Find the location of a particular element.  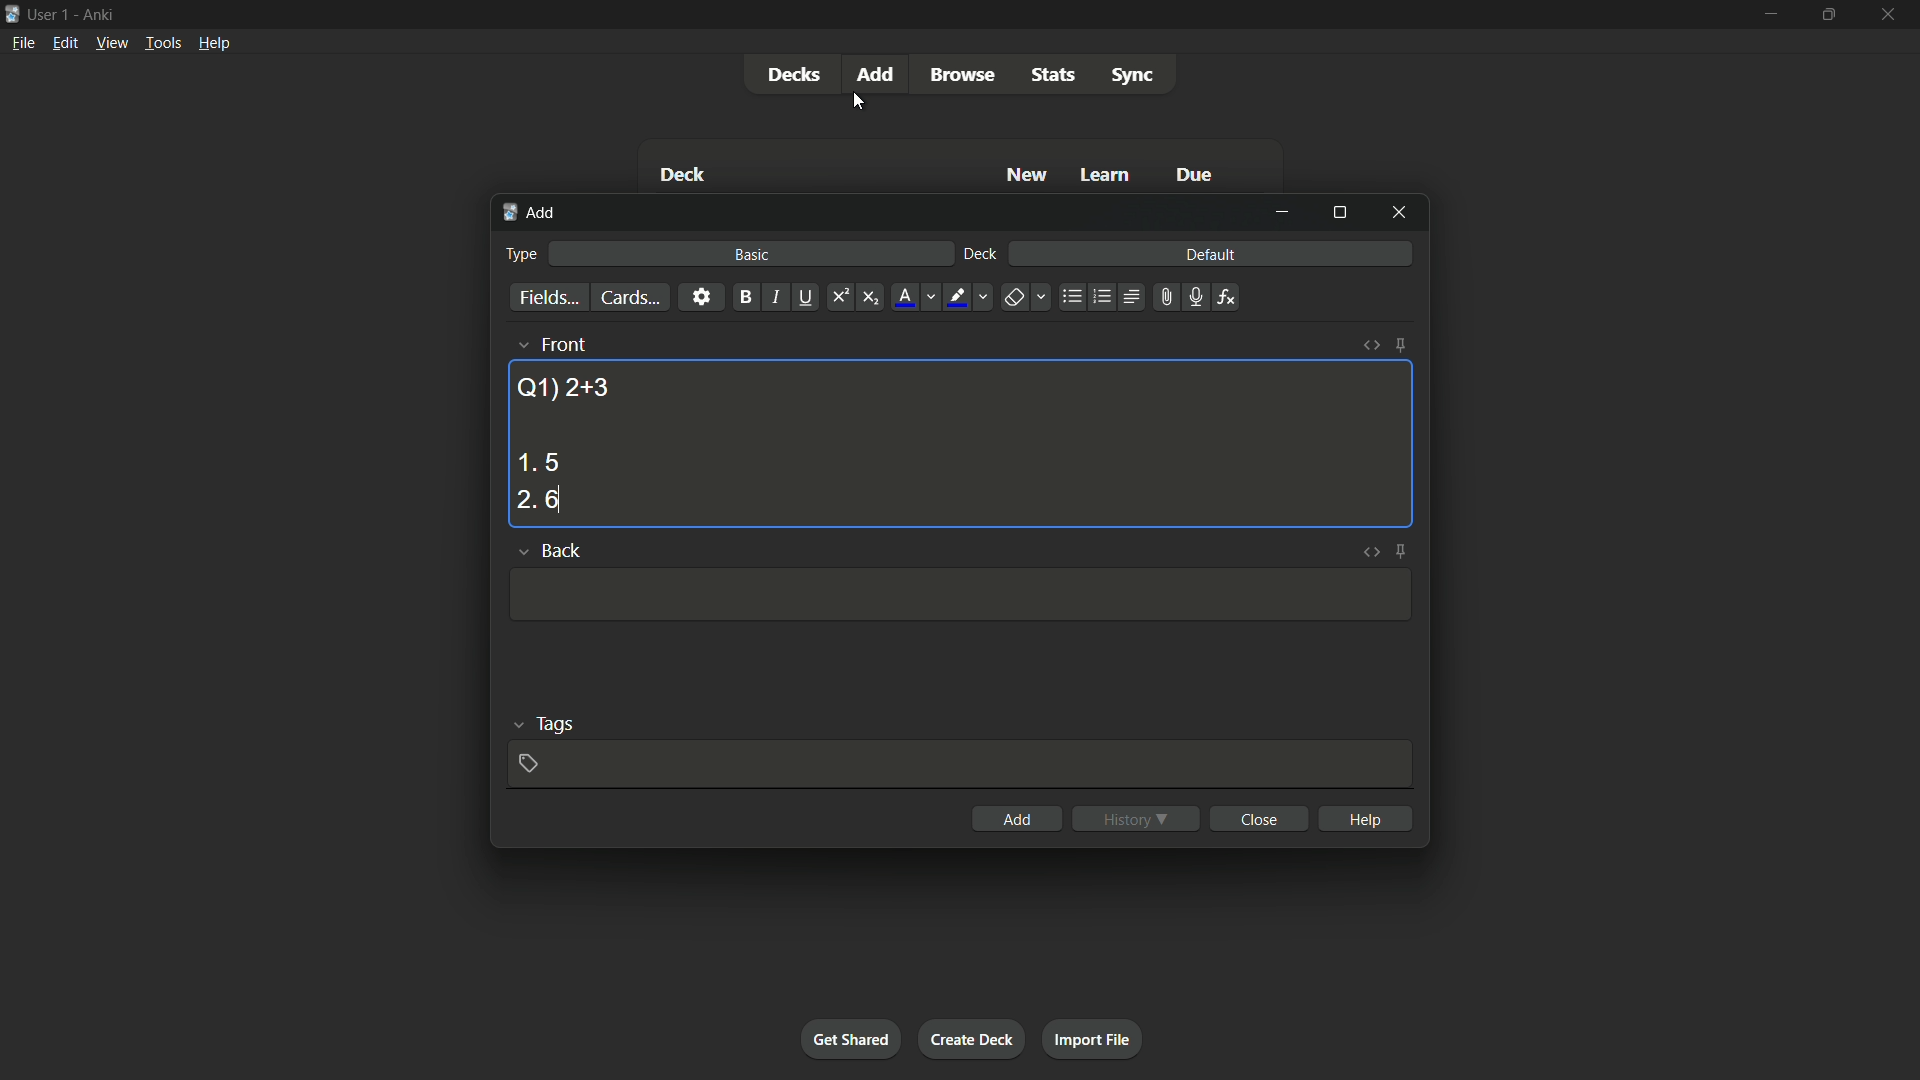

question is located at coordinates (563, 386).